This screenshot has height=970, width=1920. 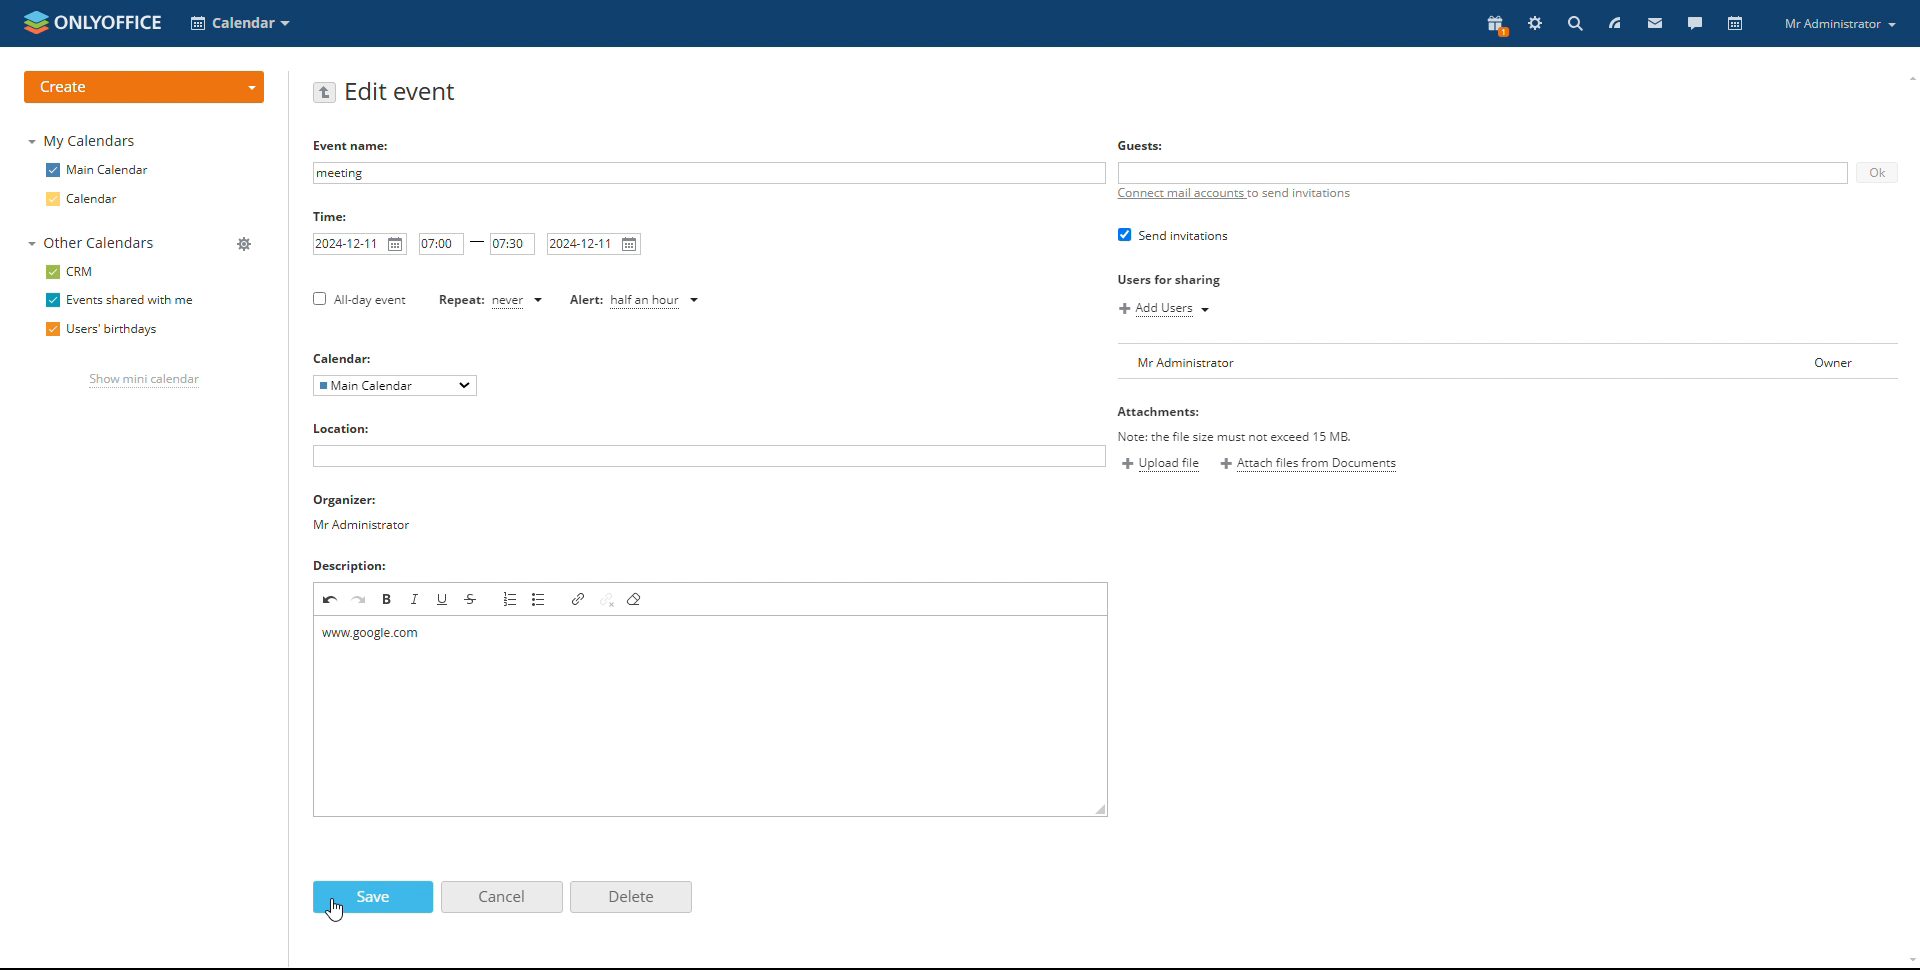 I want to click on select calendar, so click(x=394, y=386).